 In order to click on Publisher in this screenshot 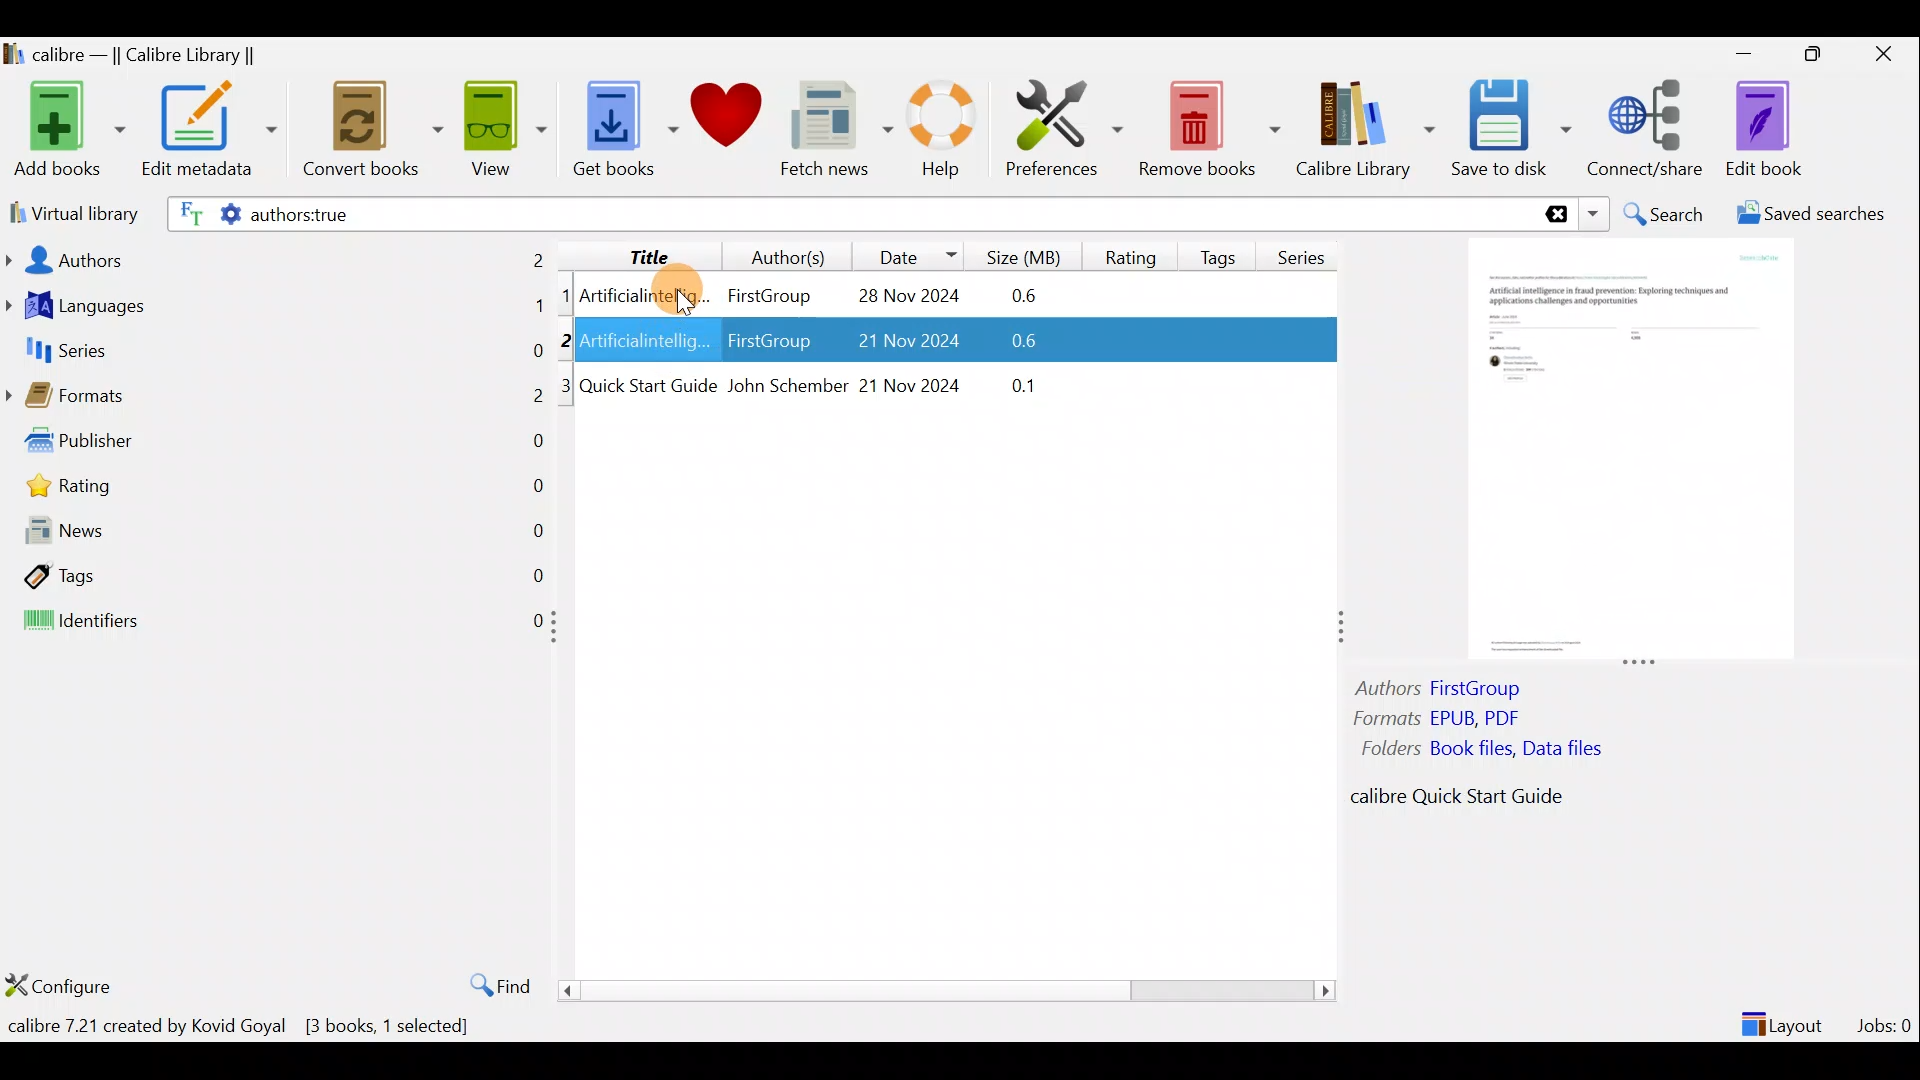, I will do `click(278, 445)`.